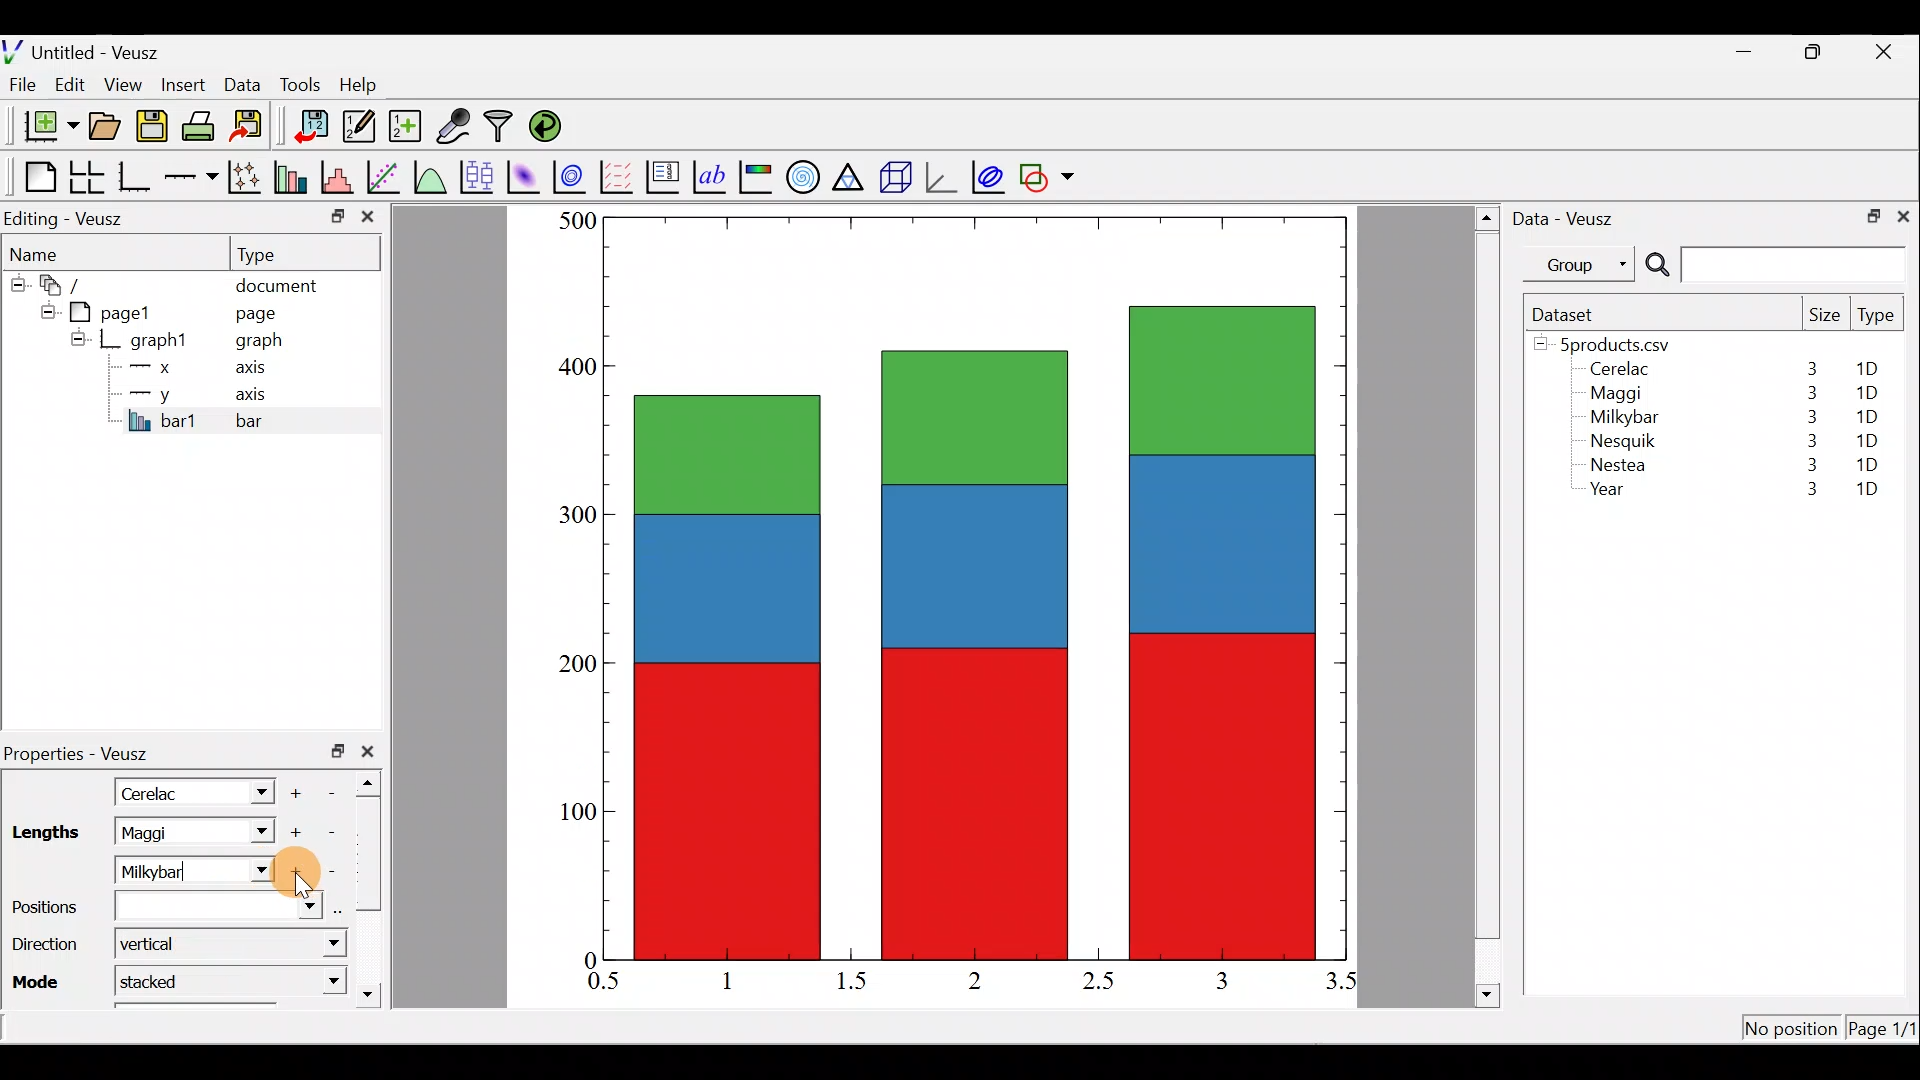 The width and height of the screenshot is (1920, 1080). I want to click on 2, so click(971, 979).